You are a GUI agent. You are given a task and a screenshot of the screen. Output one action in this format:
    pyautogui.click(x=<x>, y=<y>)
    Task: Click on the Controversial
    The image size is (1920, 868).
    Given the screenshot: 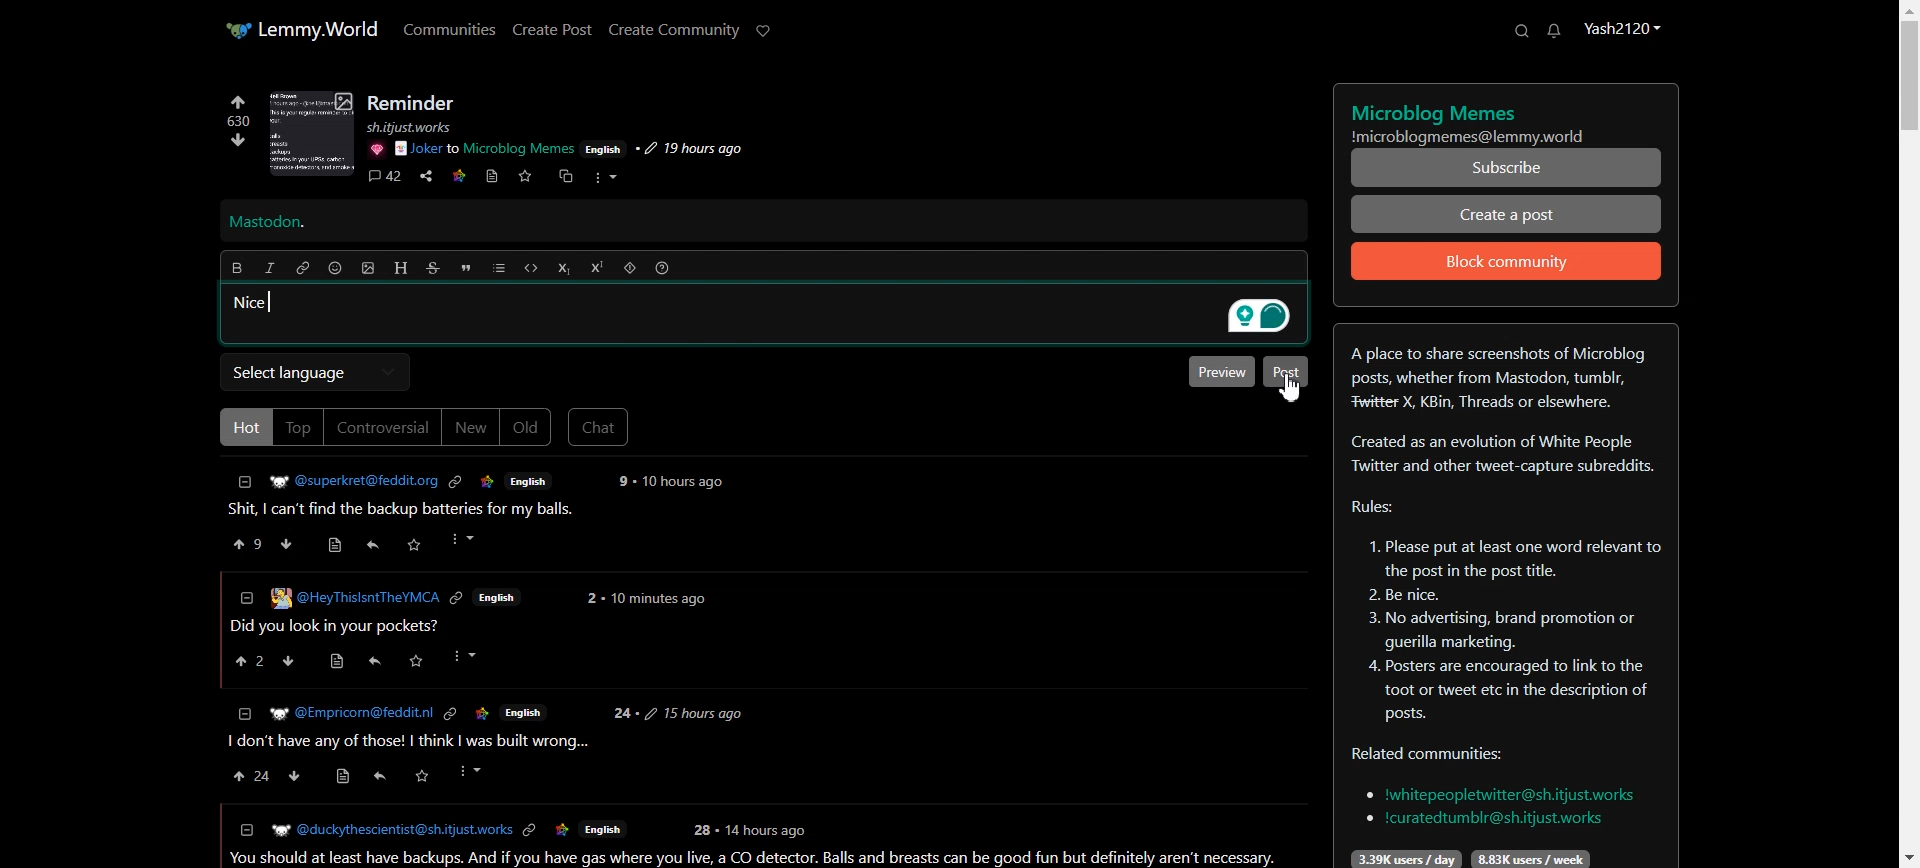 What is the action you would take?
    pyautogui.click(x=383, y=427)
    